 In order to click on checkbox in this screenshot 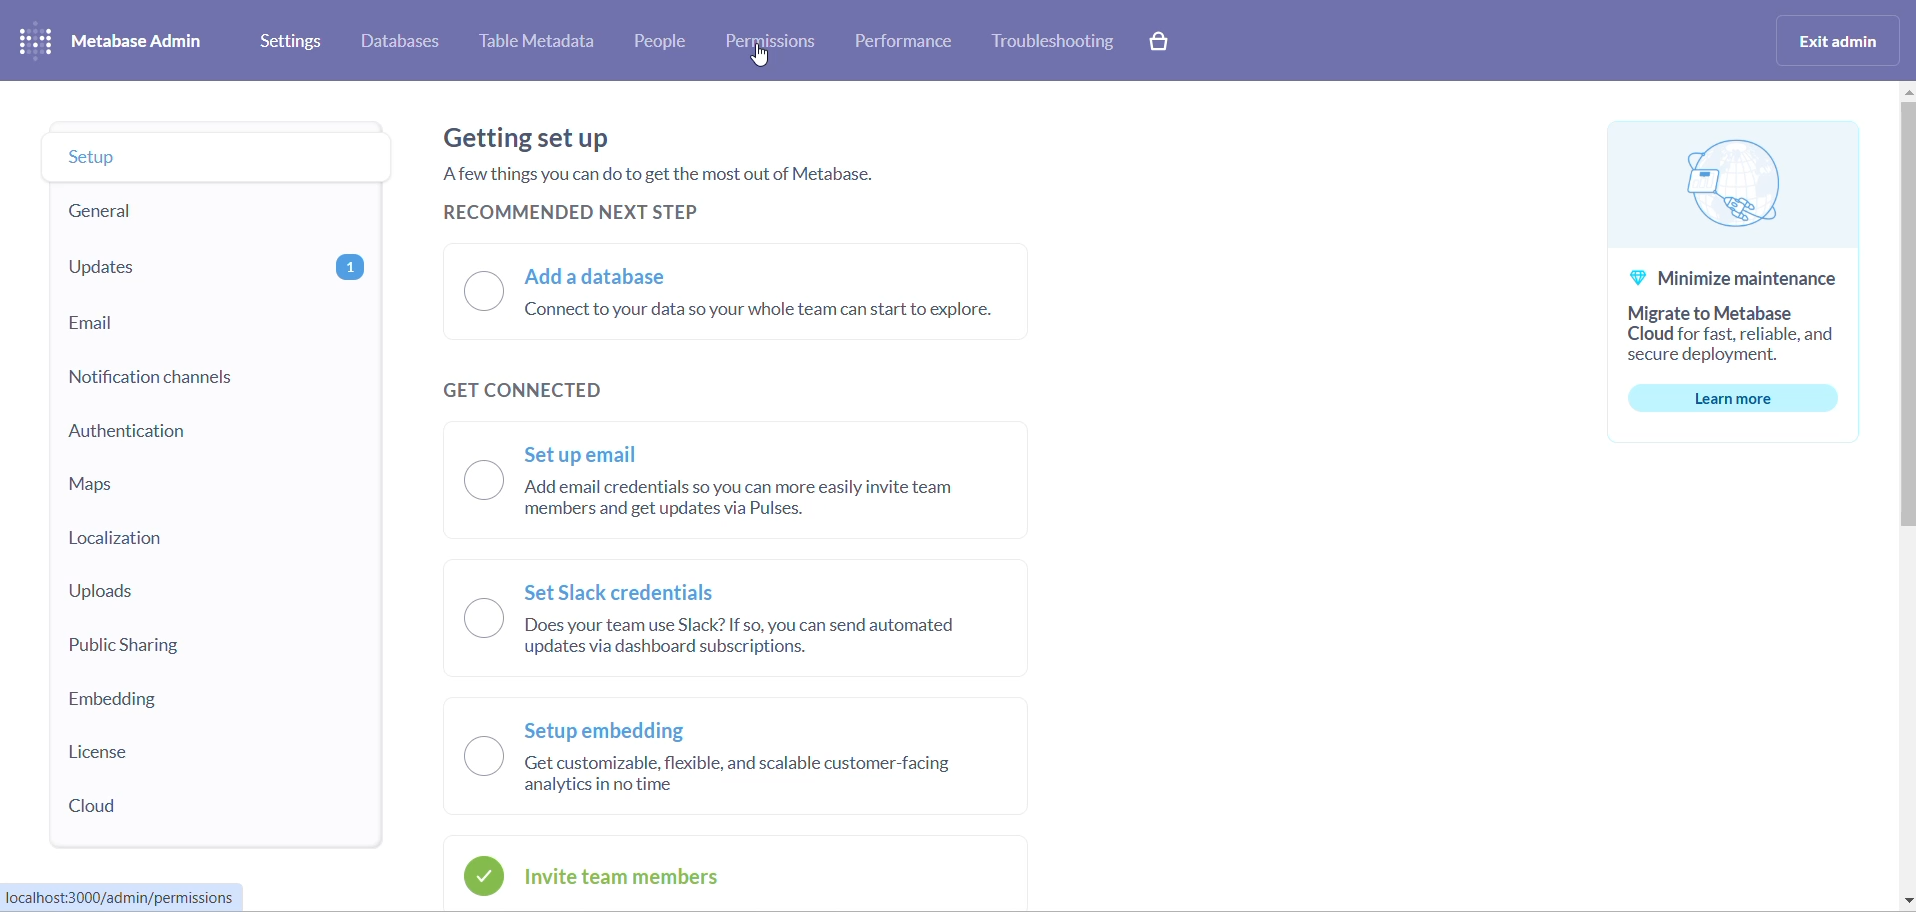, I will do `click(481, 757)`.